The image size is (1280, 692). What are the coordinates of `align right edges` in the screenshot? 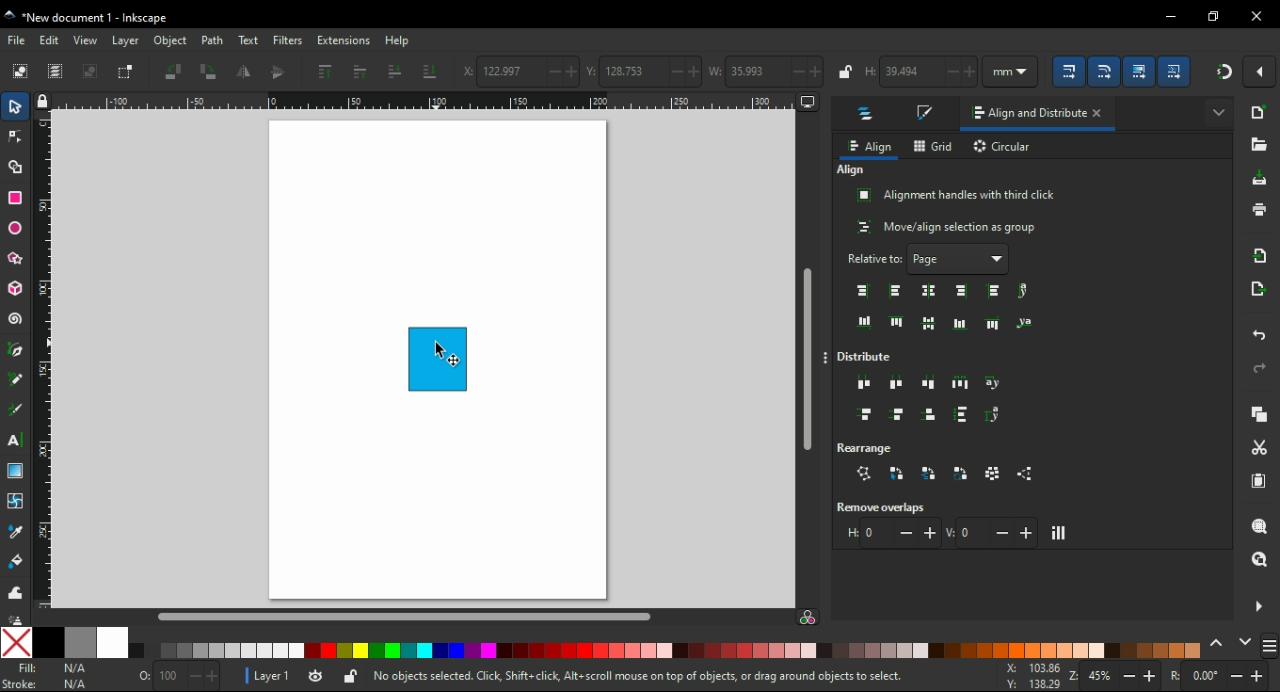 It's located at (961, 292).